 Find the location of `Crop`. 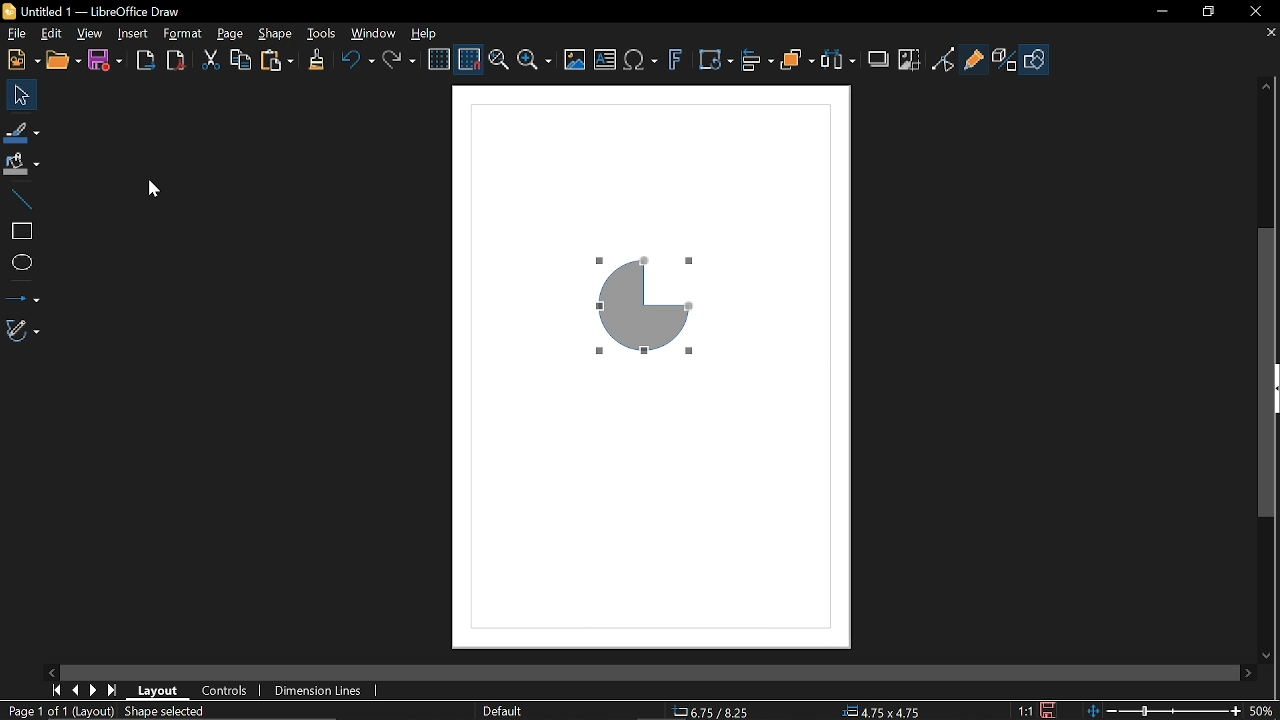

Crop is located at coordinates (910, 60).